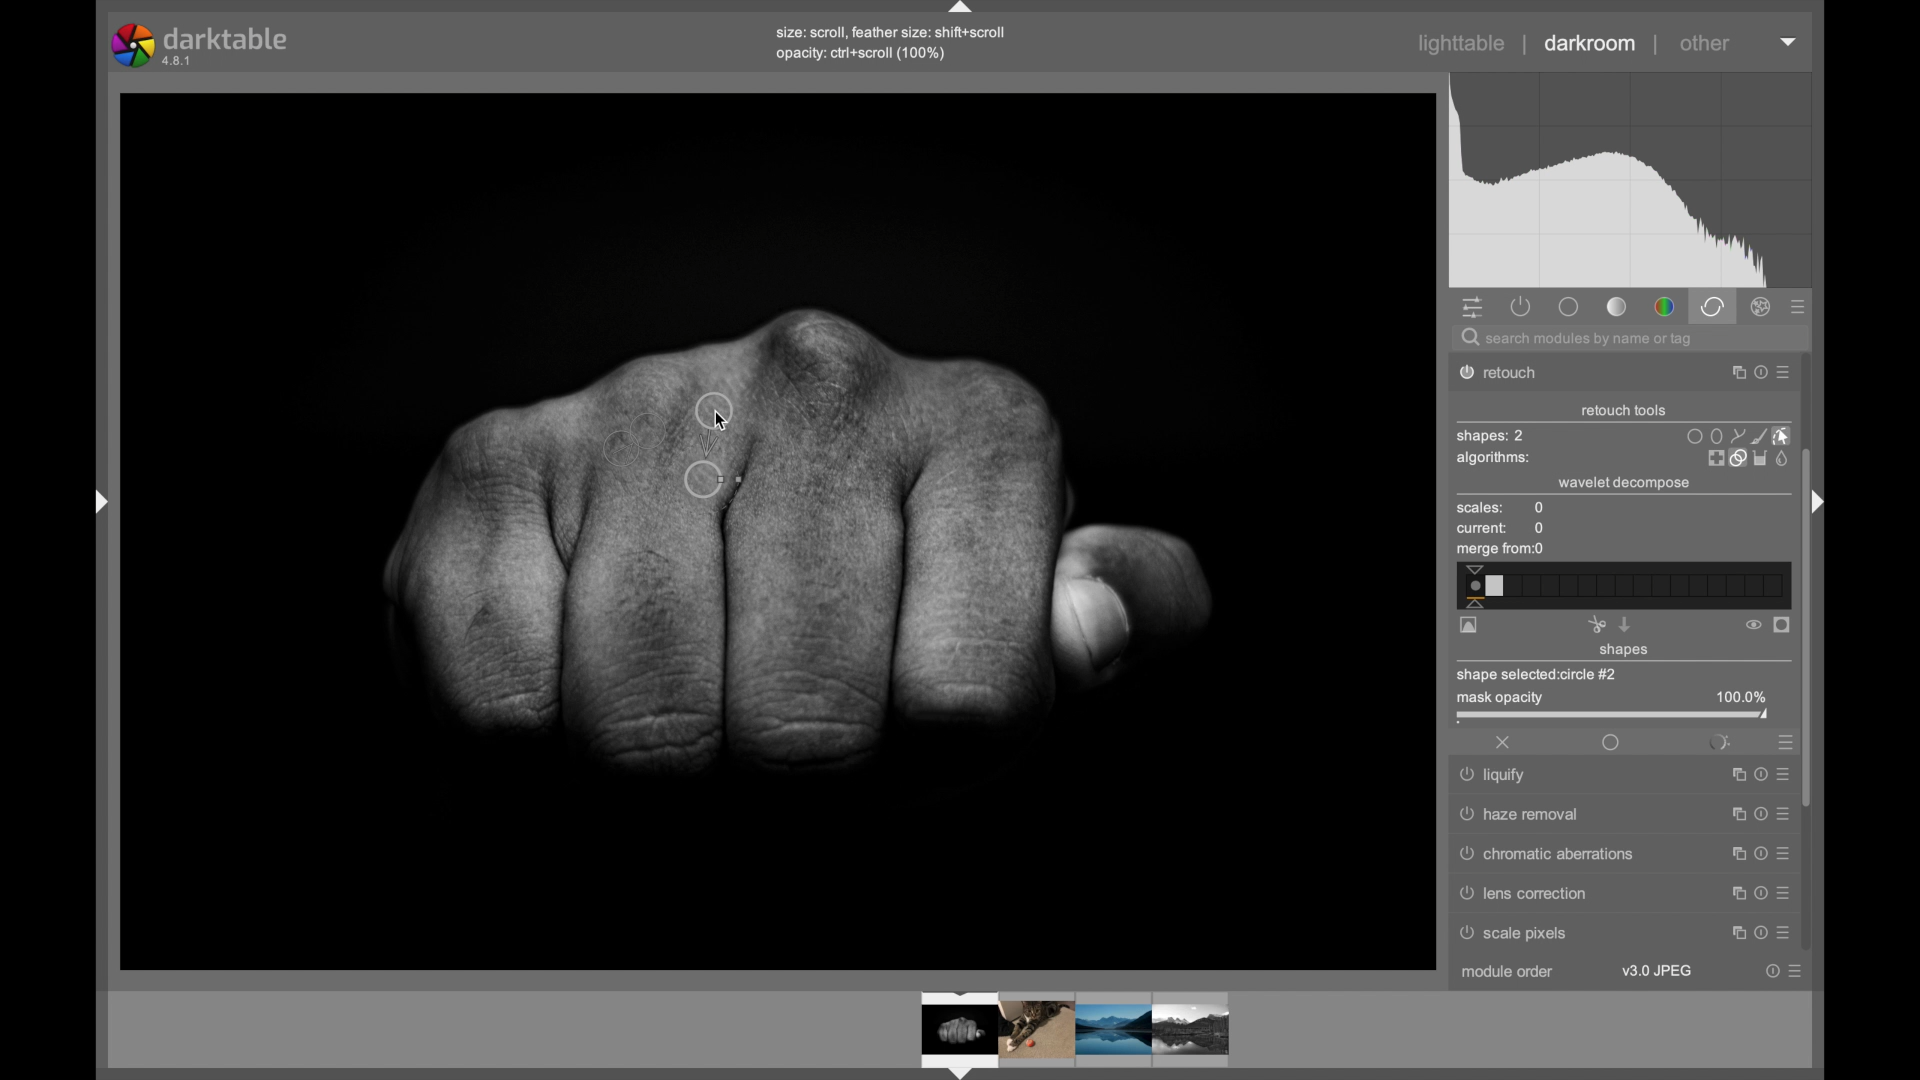 The height and width of the screenshot is (1080, 1920). Describe the element at coordinates (1756, 892) in the screenshot. I see `help` at that location.